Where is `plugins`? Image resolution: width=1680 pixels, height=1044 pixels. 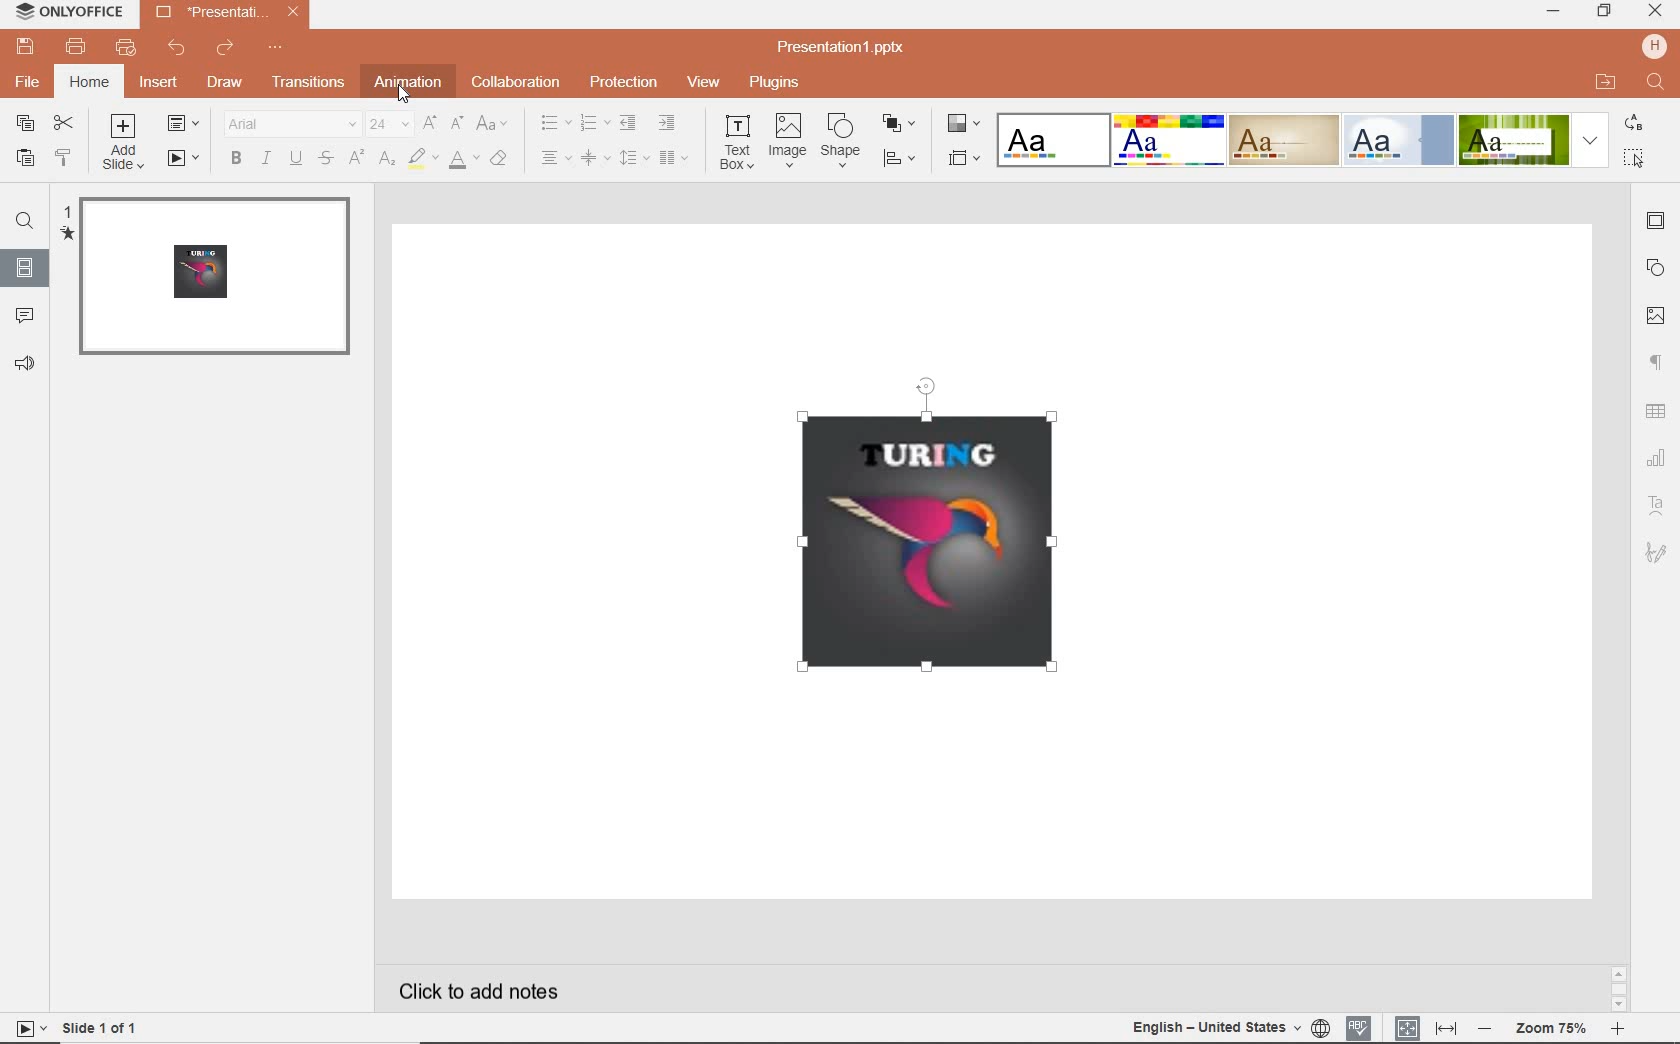 plugins is located at coordinates (776, 84).